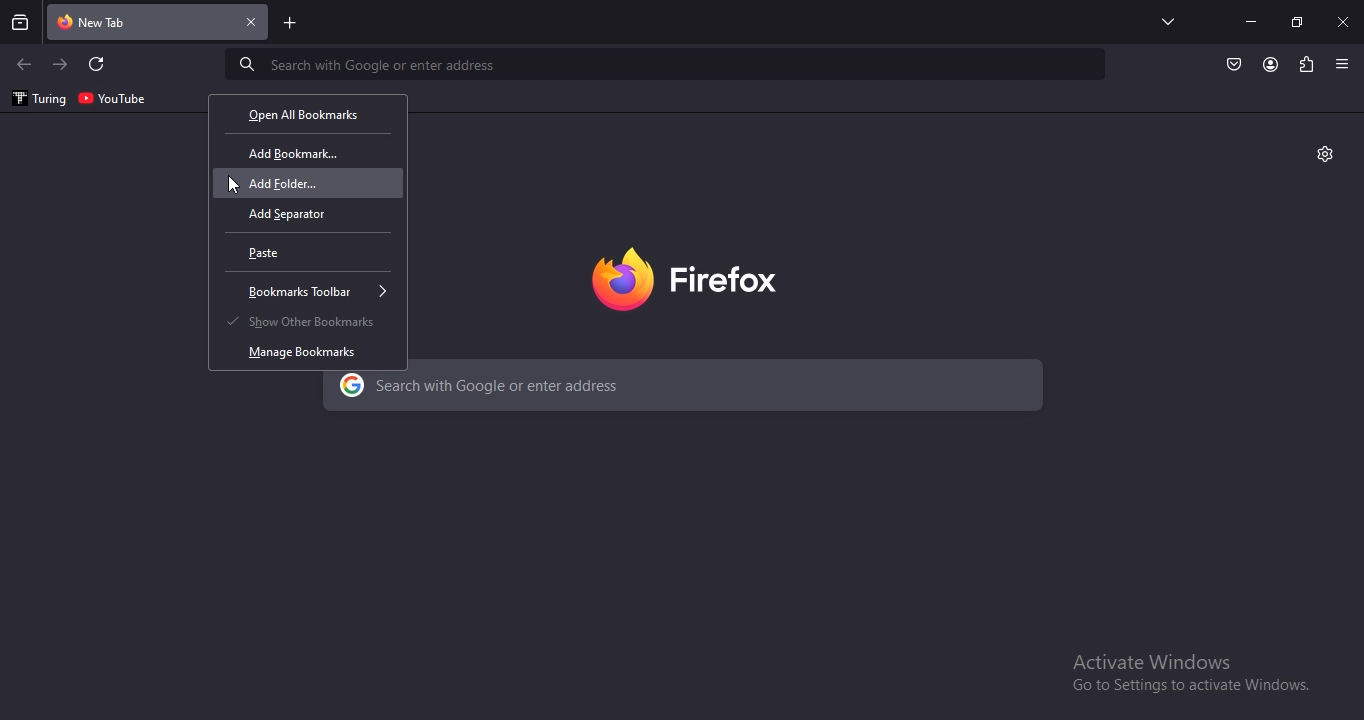 This screenshot has width=1364, height=720. I want to click on current tab, so click(159, 23).